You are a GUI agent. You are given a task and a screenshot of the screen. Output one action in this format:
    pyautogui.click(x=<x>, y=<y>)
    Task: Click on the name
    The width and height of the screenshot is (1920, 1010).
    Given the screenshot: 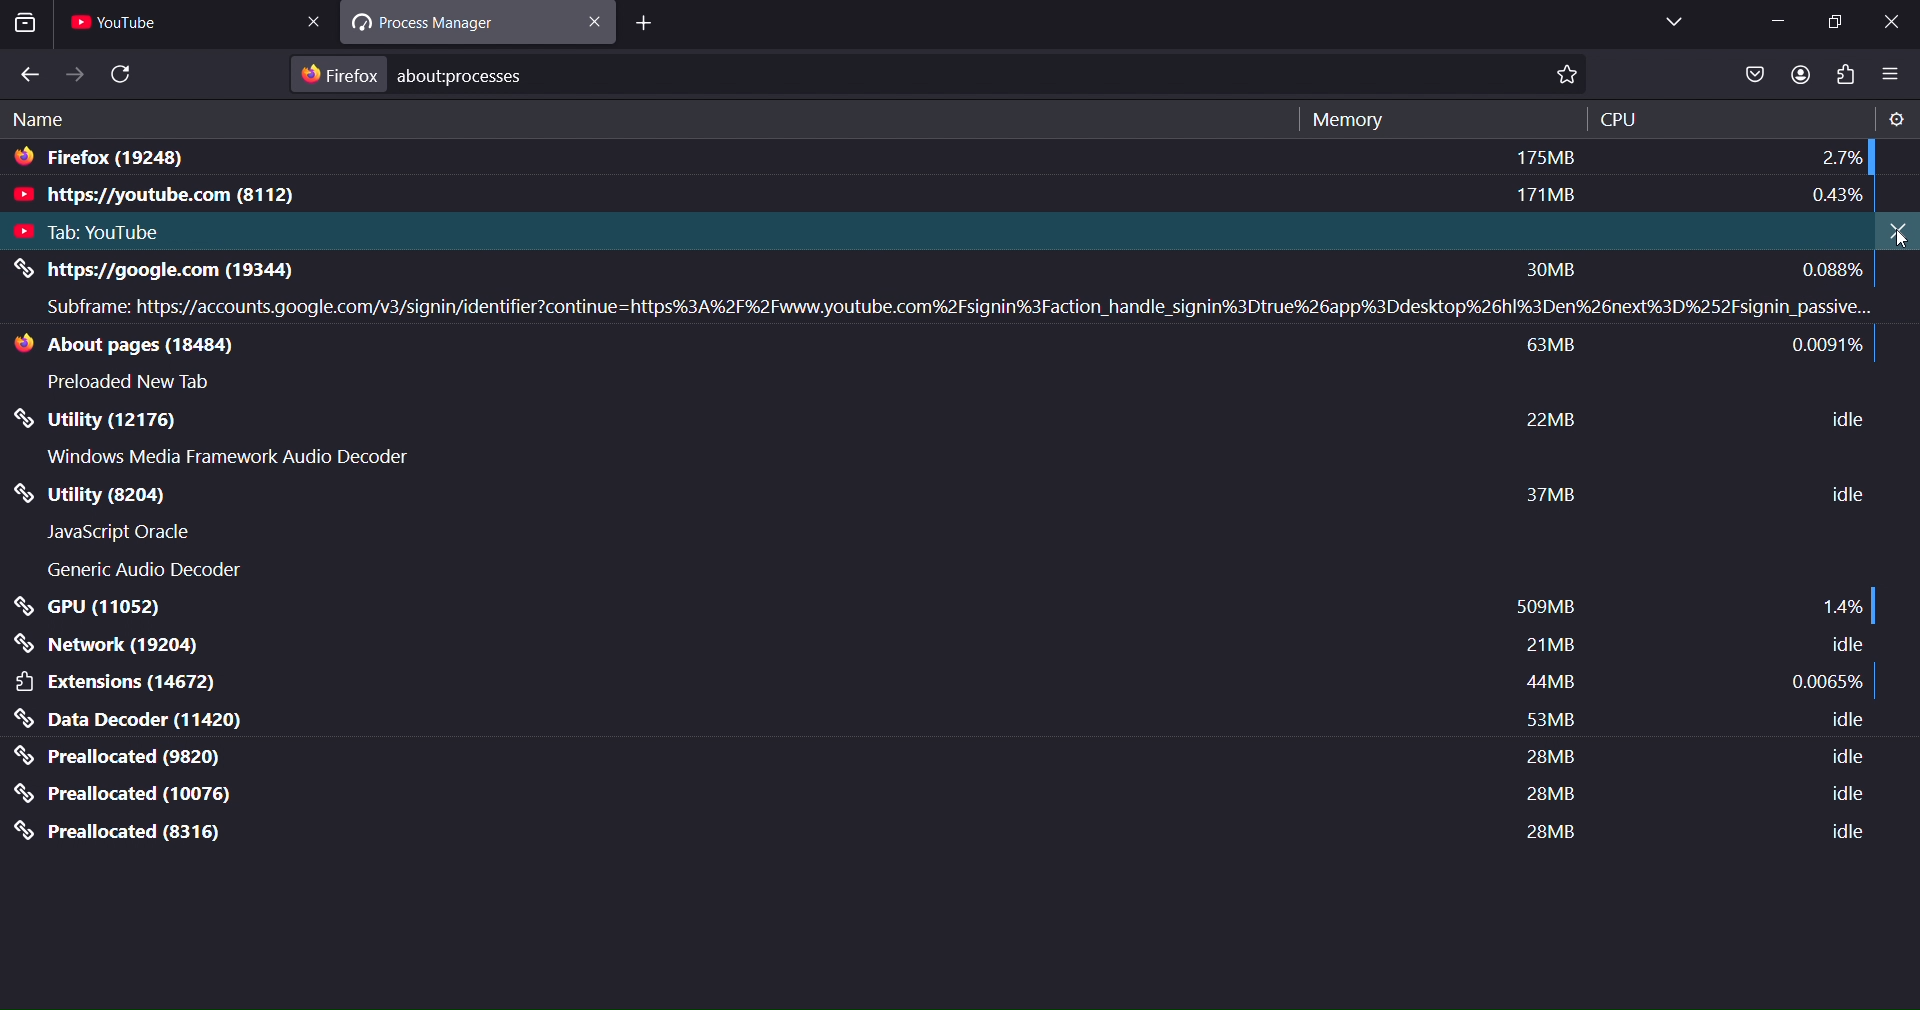 What is the action you would take?
    pyautogui.click(x=43, y=122)
    